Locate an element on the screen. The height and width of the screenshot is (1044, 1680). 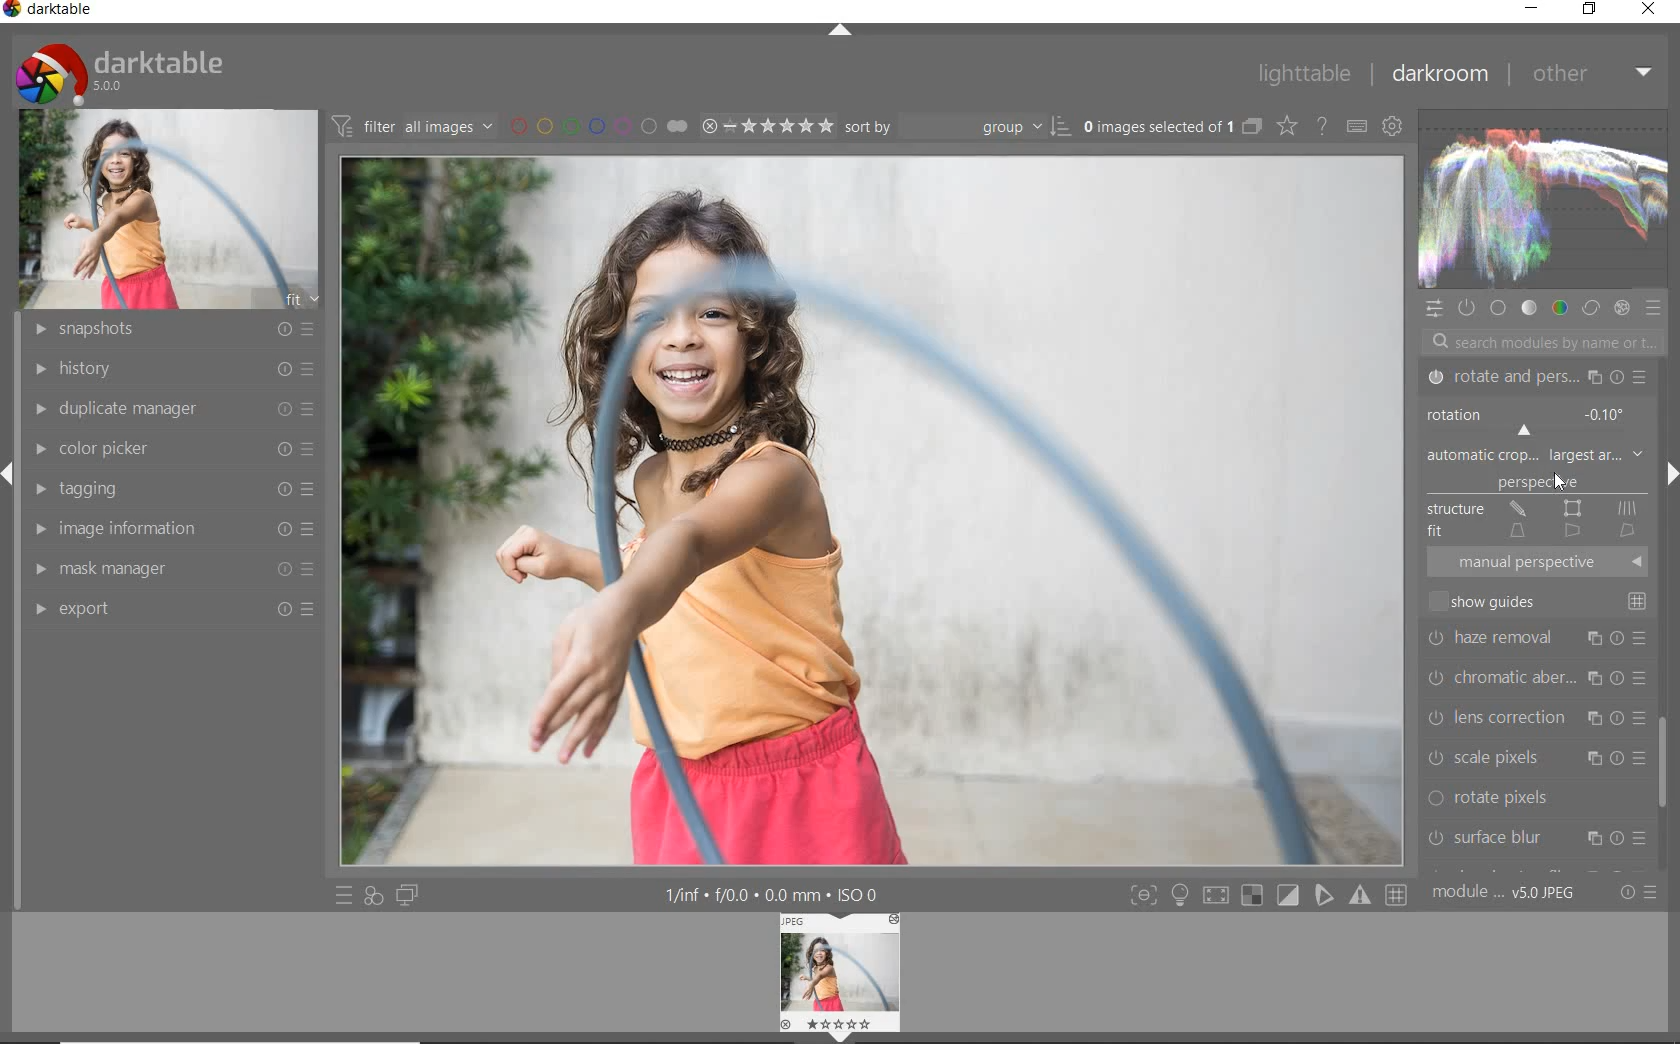
define keyboard shortcut is located at coordinates (1357, 127).